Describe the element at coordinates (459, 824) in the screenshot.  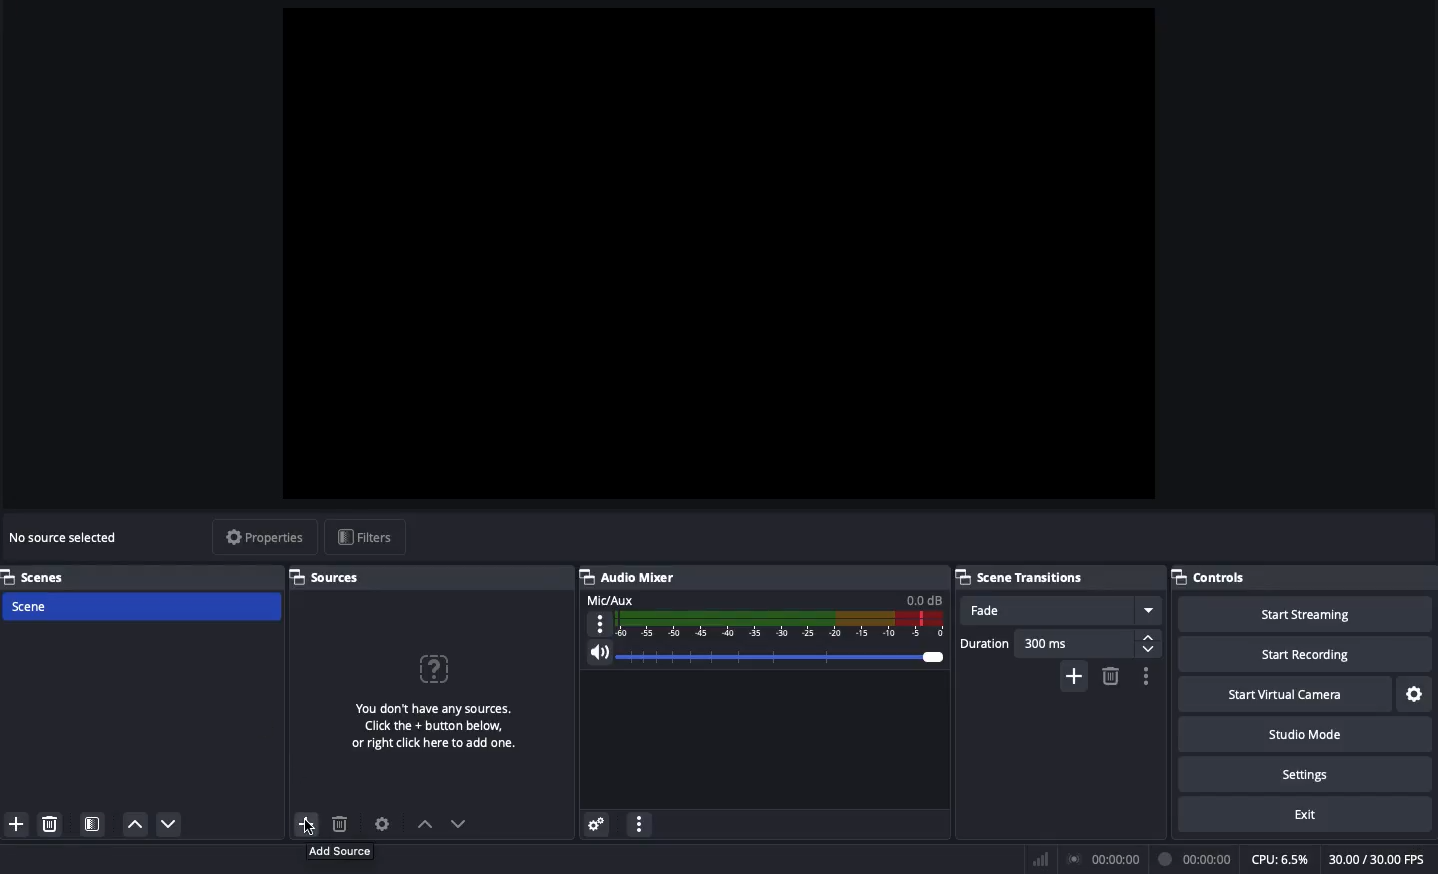
I see `Move down` at that location.